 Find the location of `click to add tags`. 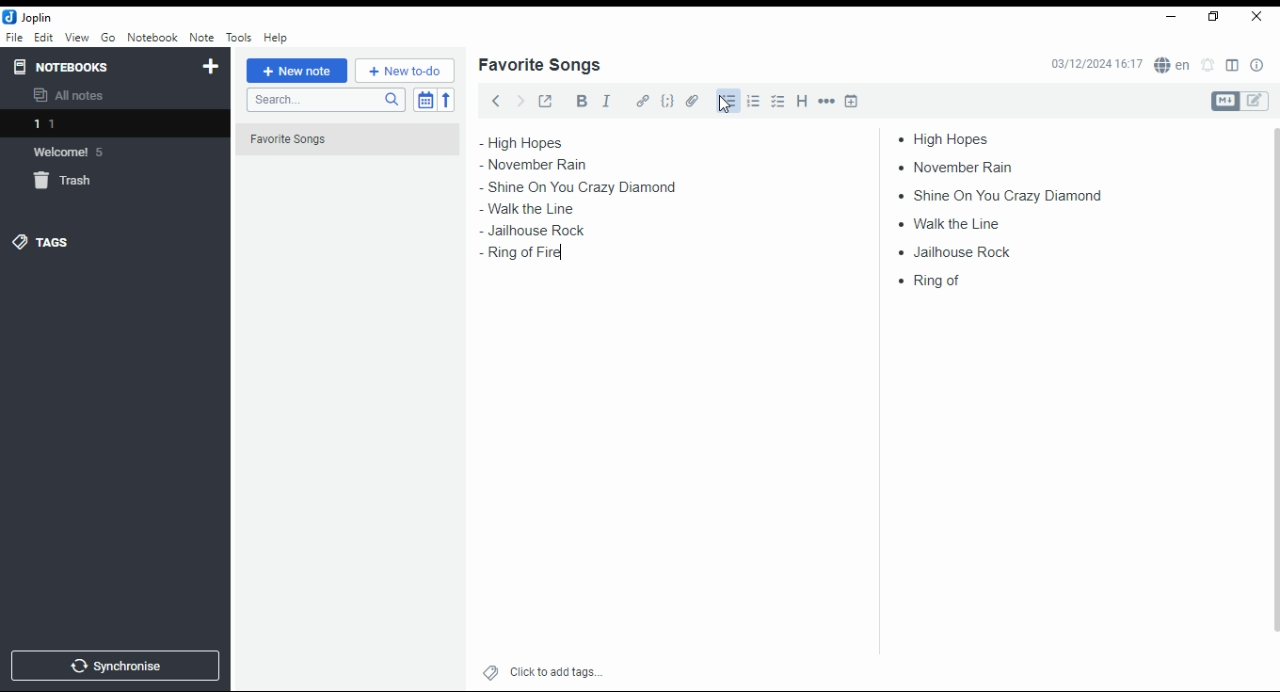

click to add tags is located at coordinates (556, 669).